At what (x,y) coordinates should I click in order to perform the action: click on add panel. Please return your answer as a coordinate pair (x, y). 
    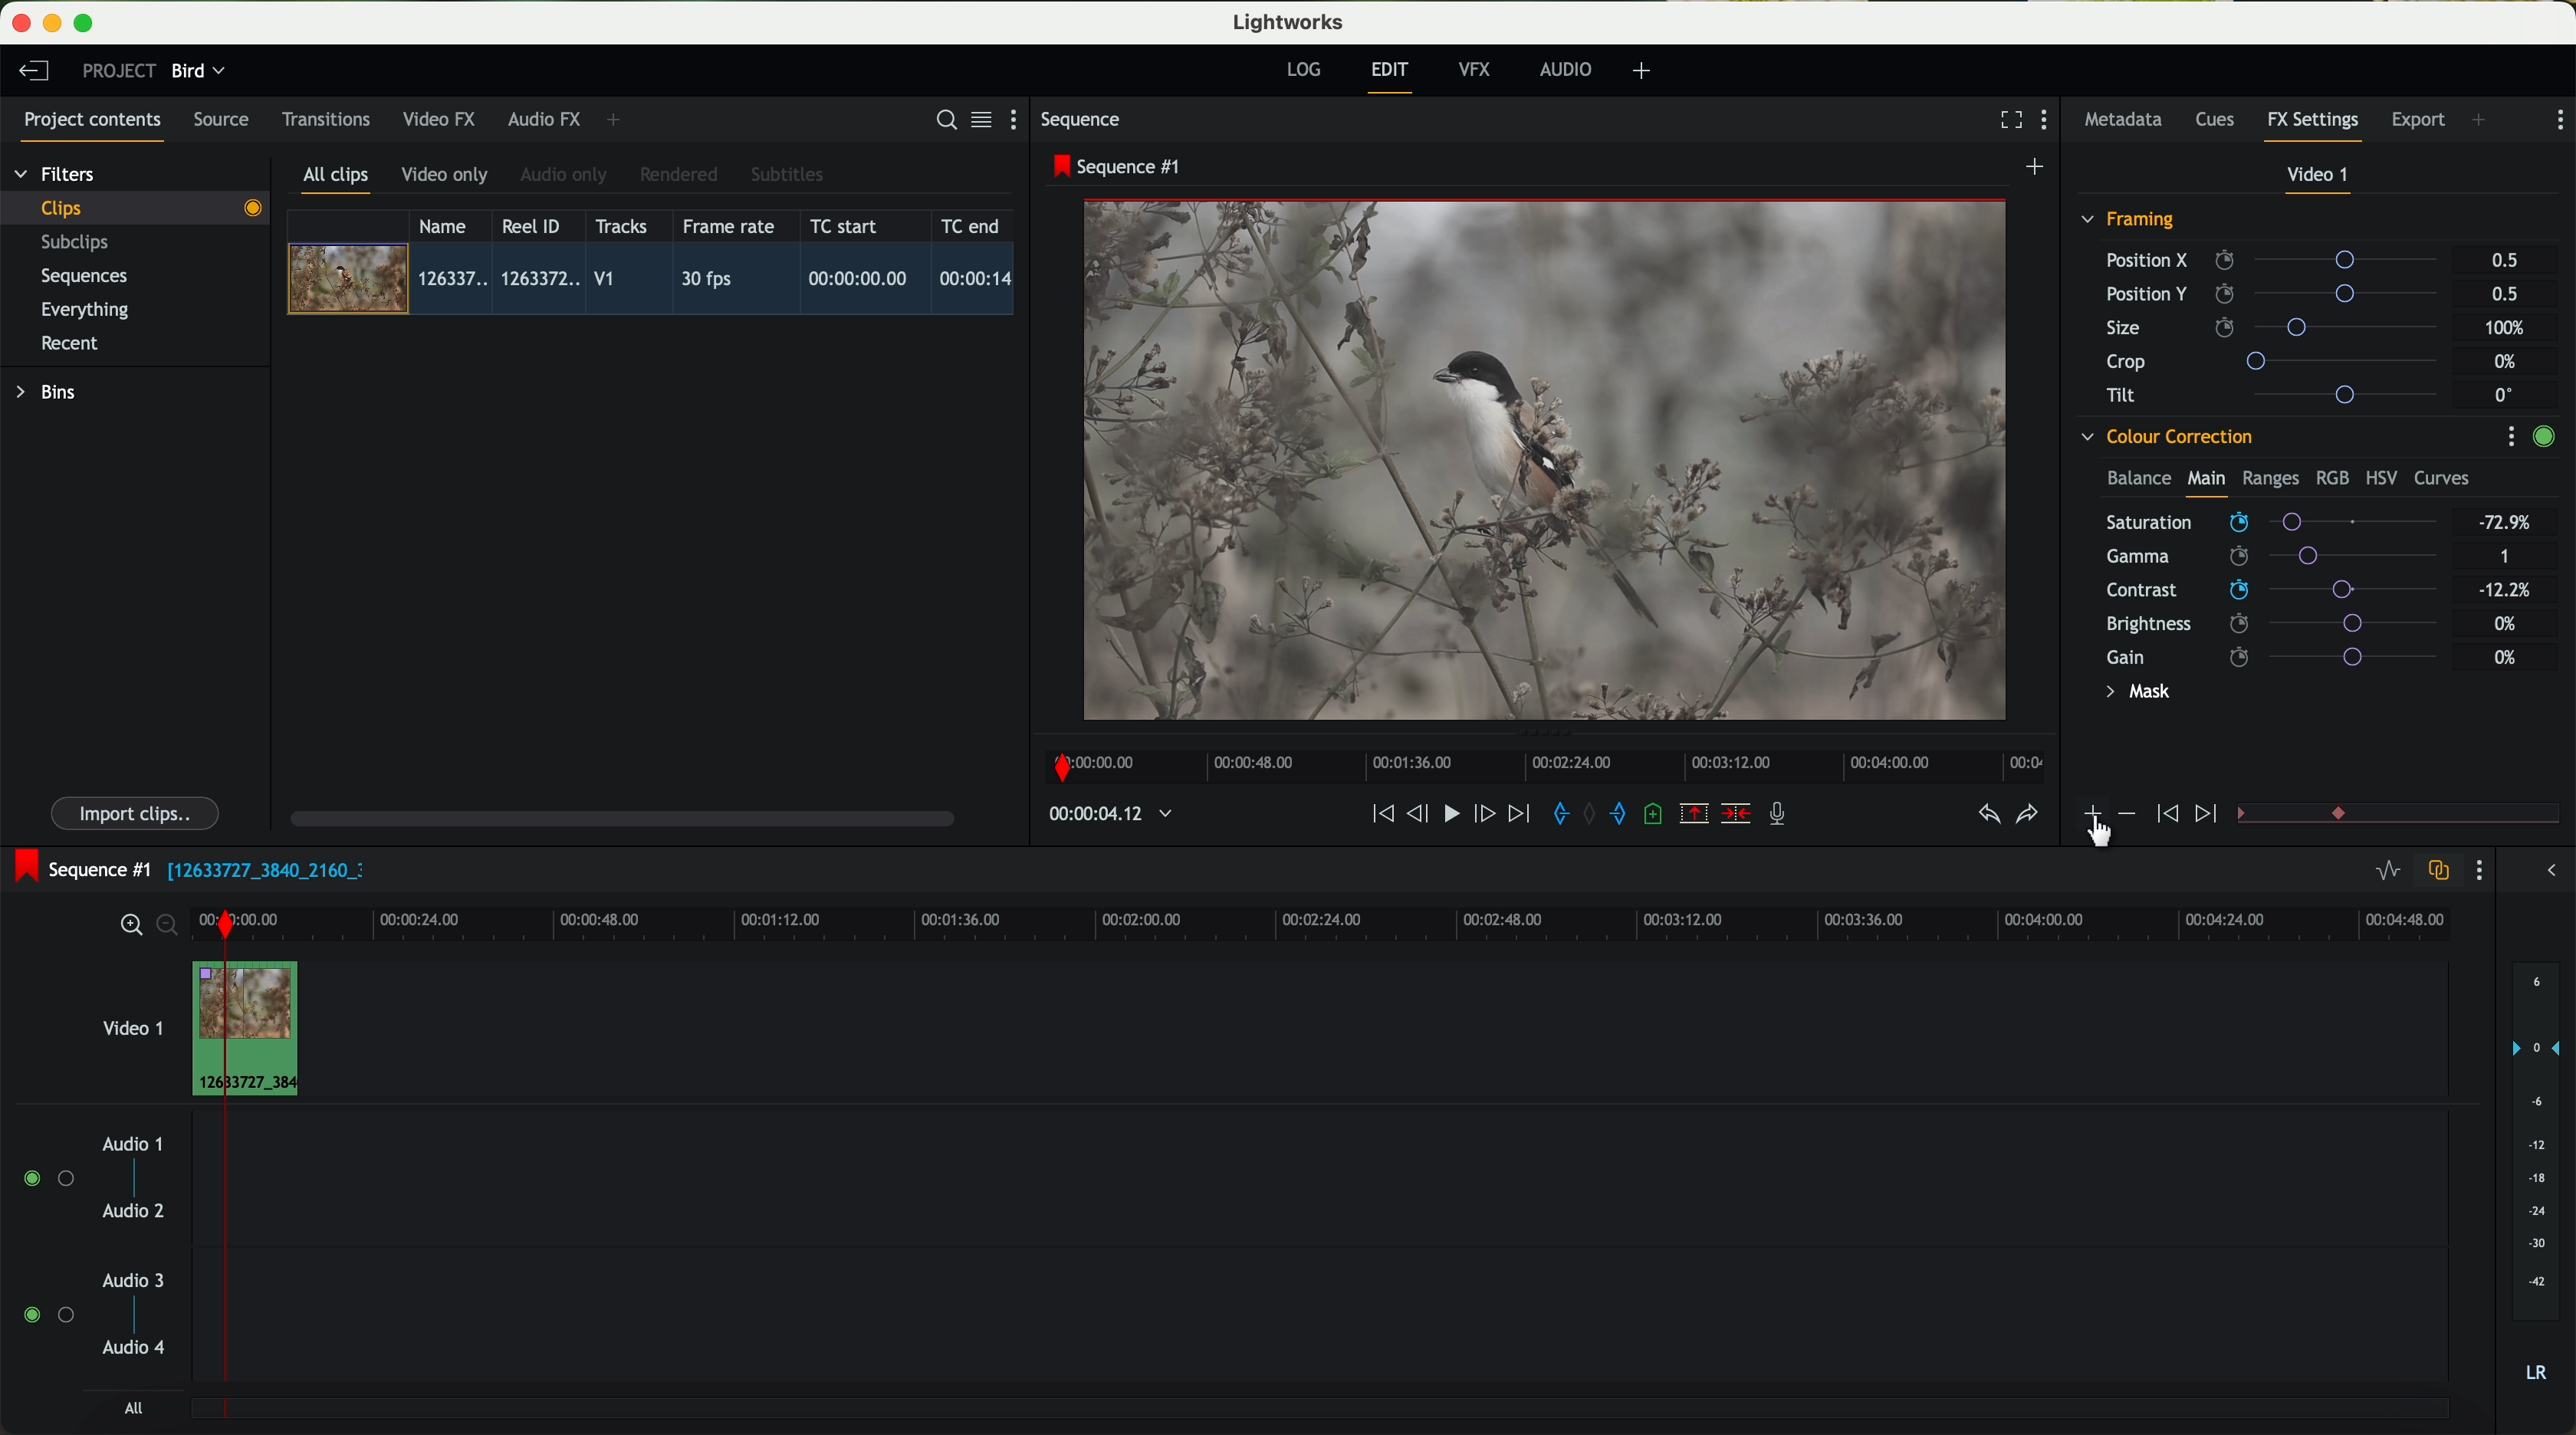
    Looking at the image, I should click on (2484, 122).